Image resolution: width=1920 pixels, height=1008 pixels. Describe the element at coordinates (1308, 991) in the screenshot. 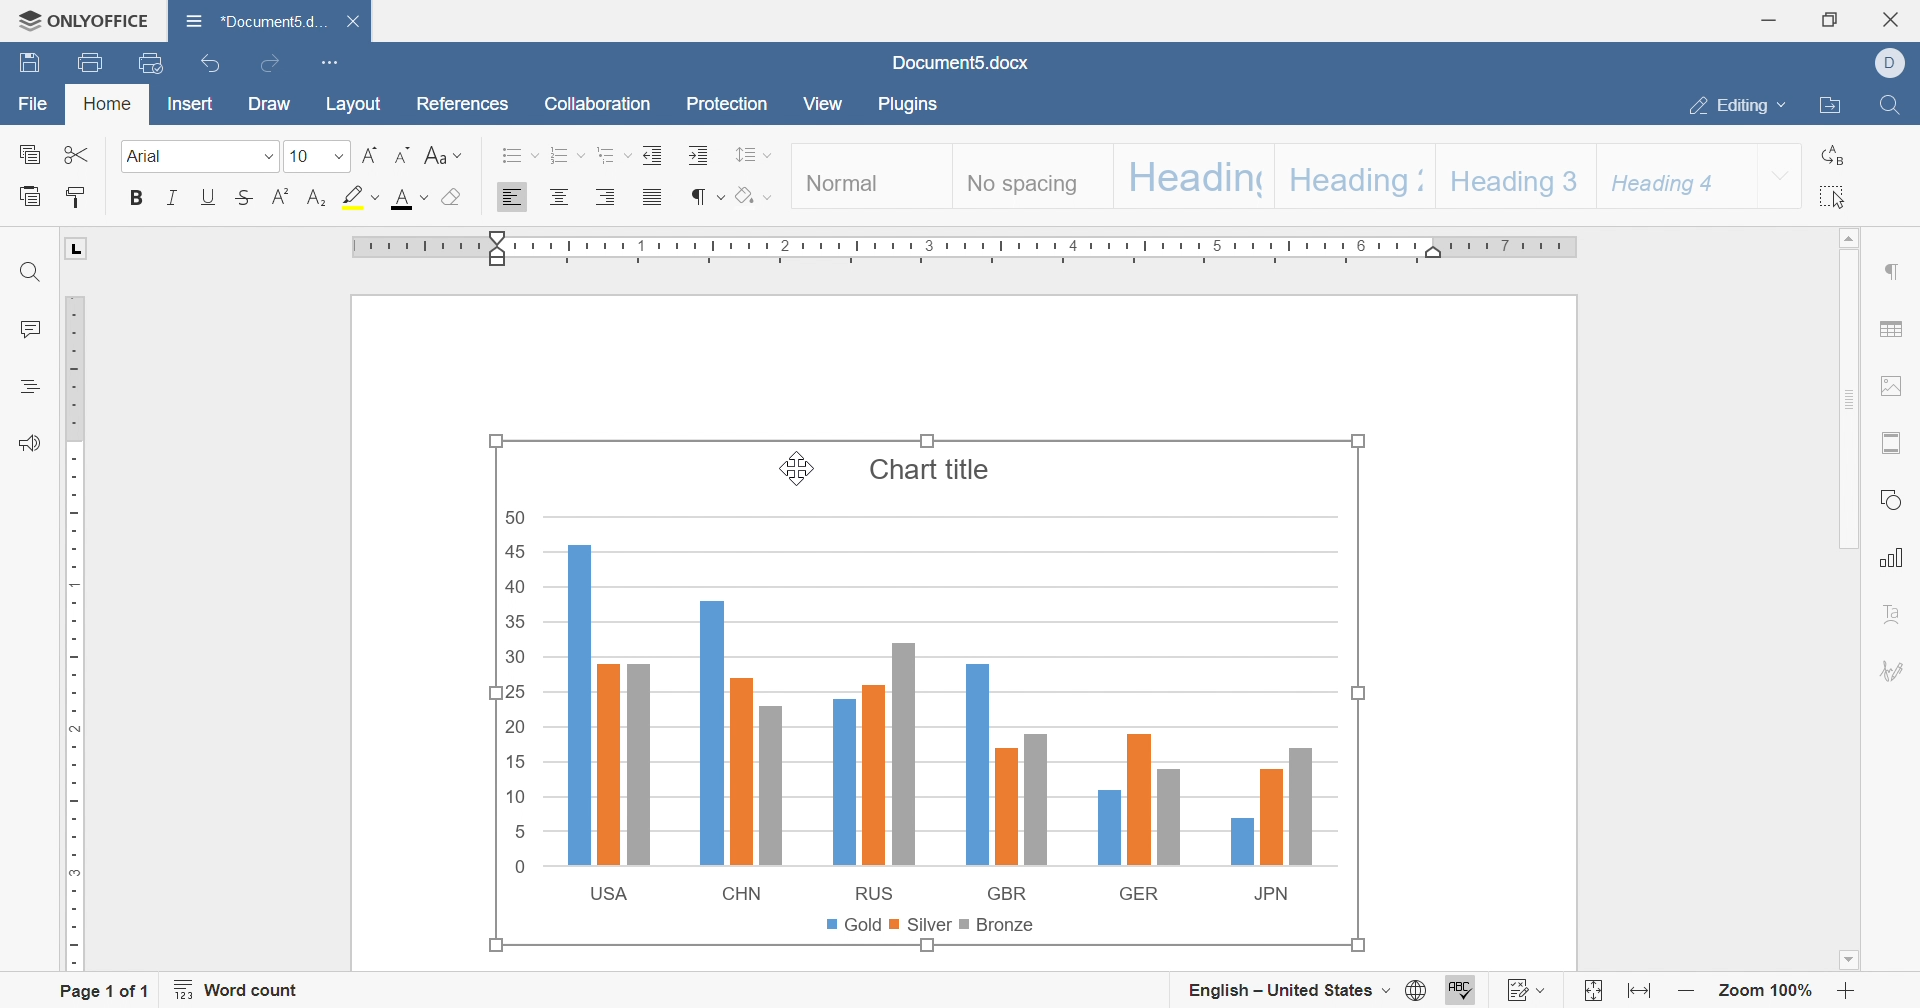

I see `set document language` at that location.